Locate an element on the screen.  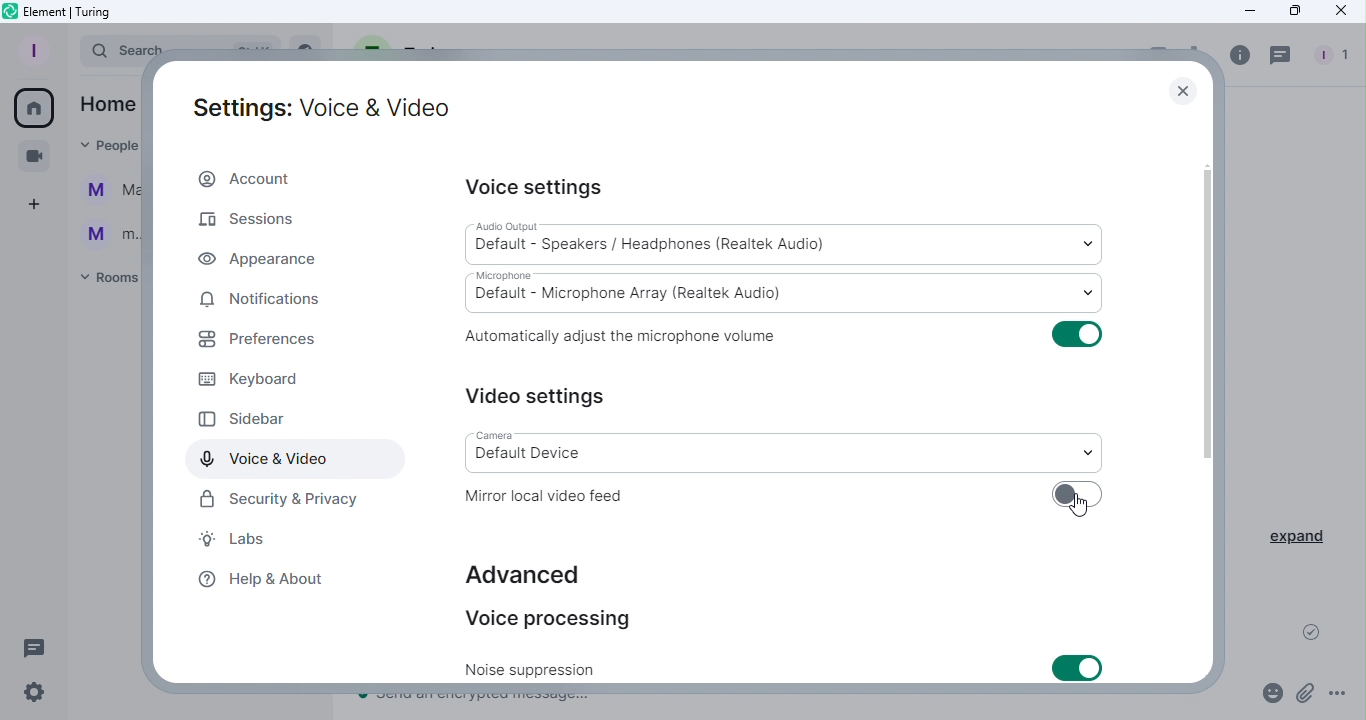
Voice settings is located at coordinates (532, 188).